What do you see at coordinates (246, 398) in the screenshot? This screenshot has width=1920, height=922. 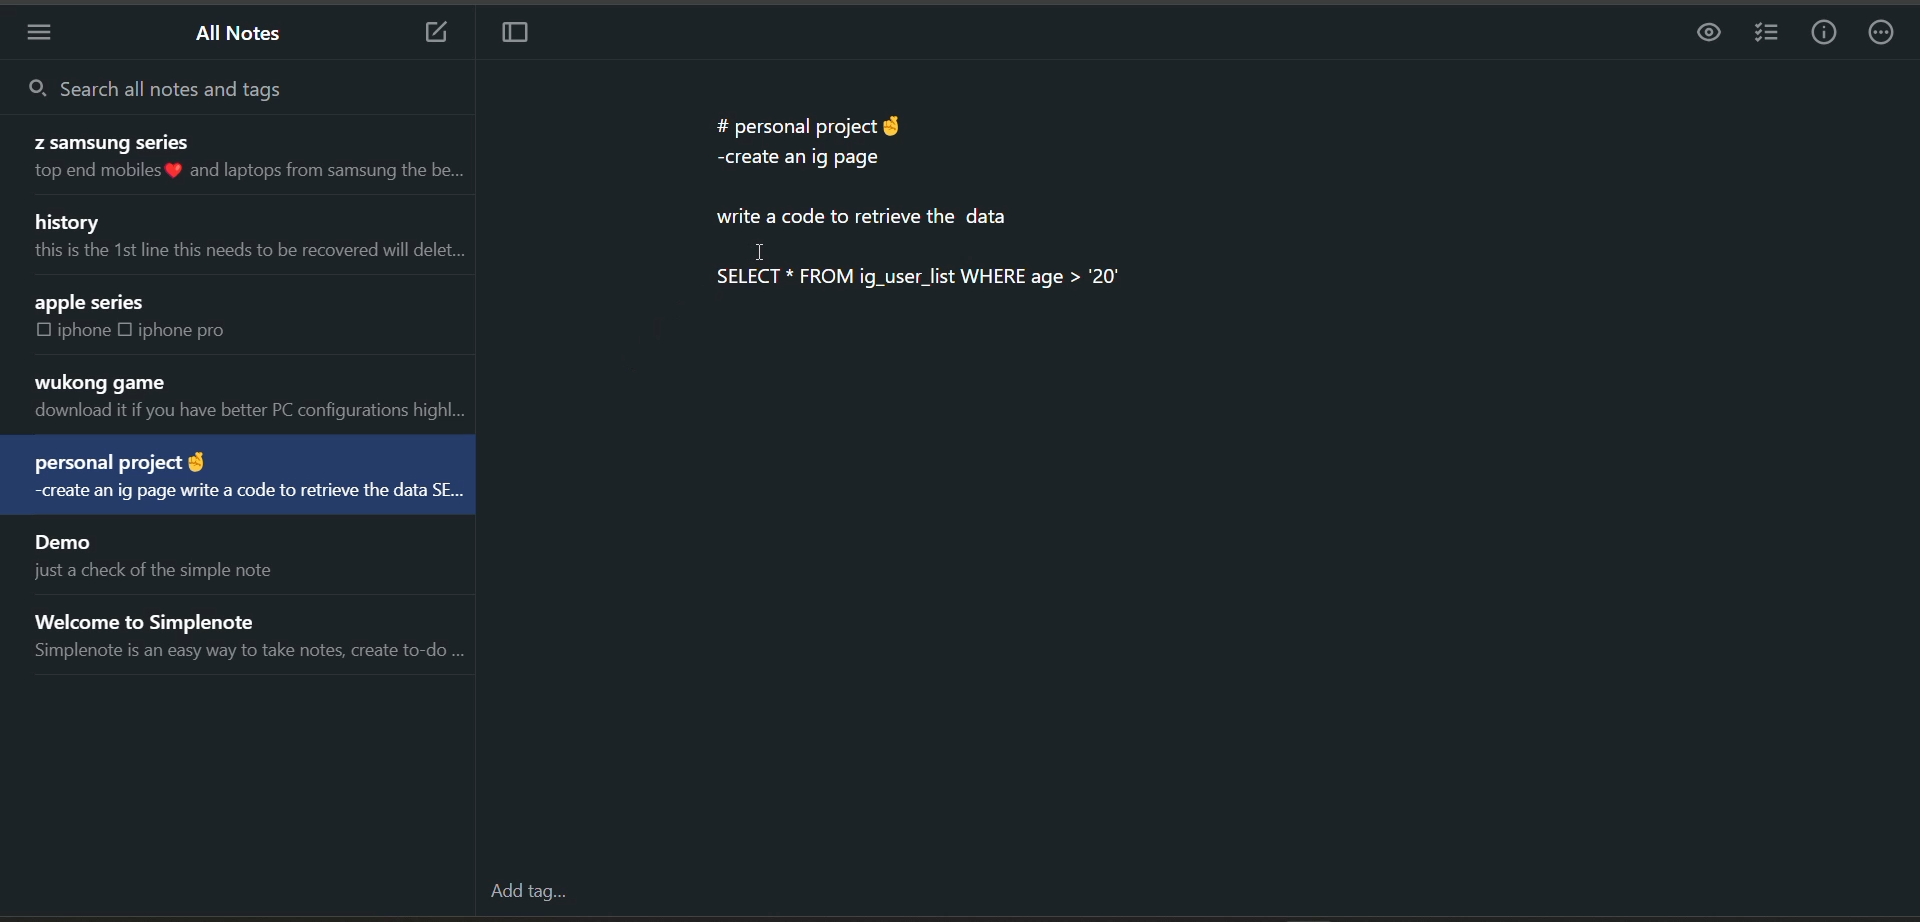 I see `note title  and preview` at bounding box center [246, 398].